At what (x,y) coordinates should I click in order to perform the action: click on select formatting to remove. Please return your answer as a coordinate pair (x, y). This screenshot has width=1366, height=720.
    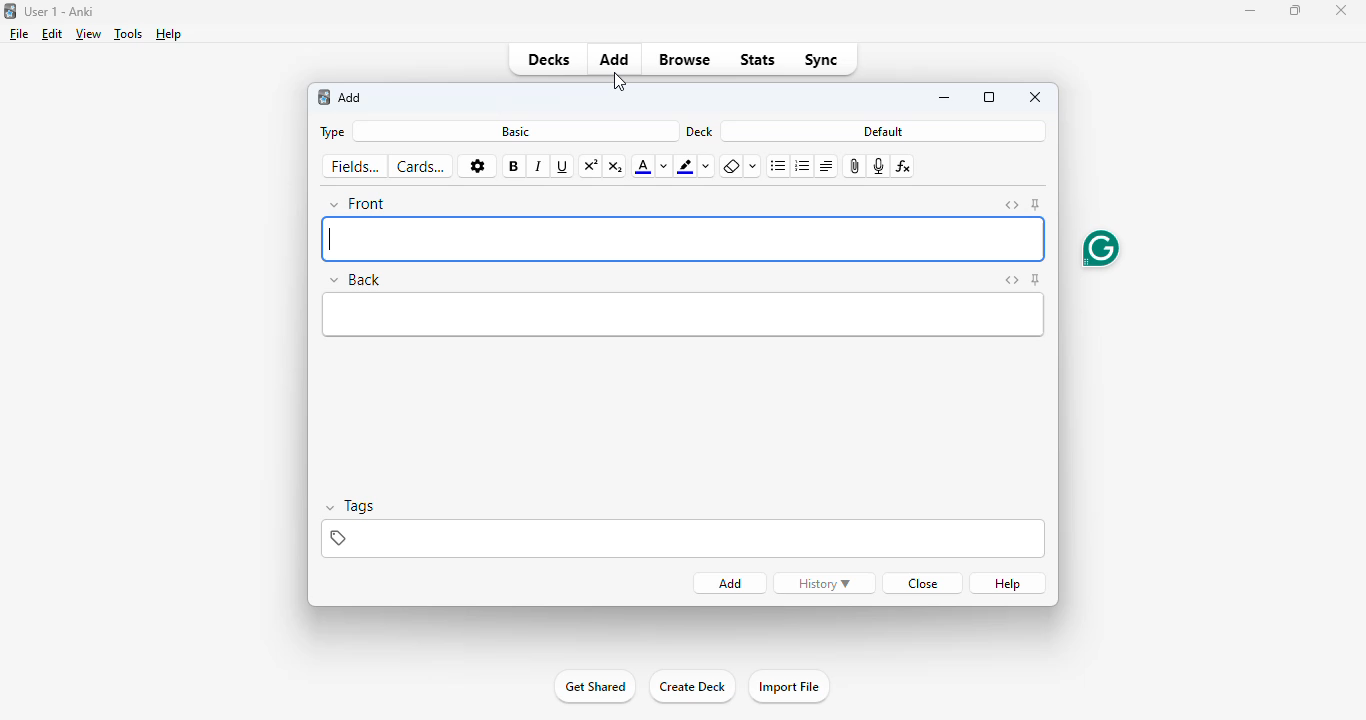
    Looking at the image, I should click on (753, 167).